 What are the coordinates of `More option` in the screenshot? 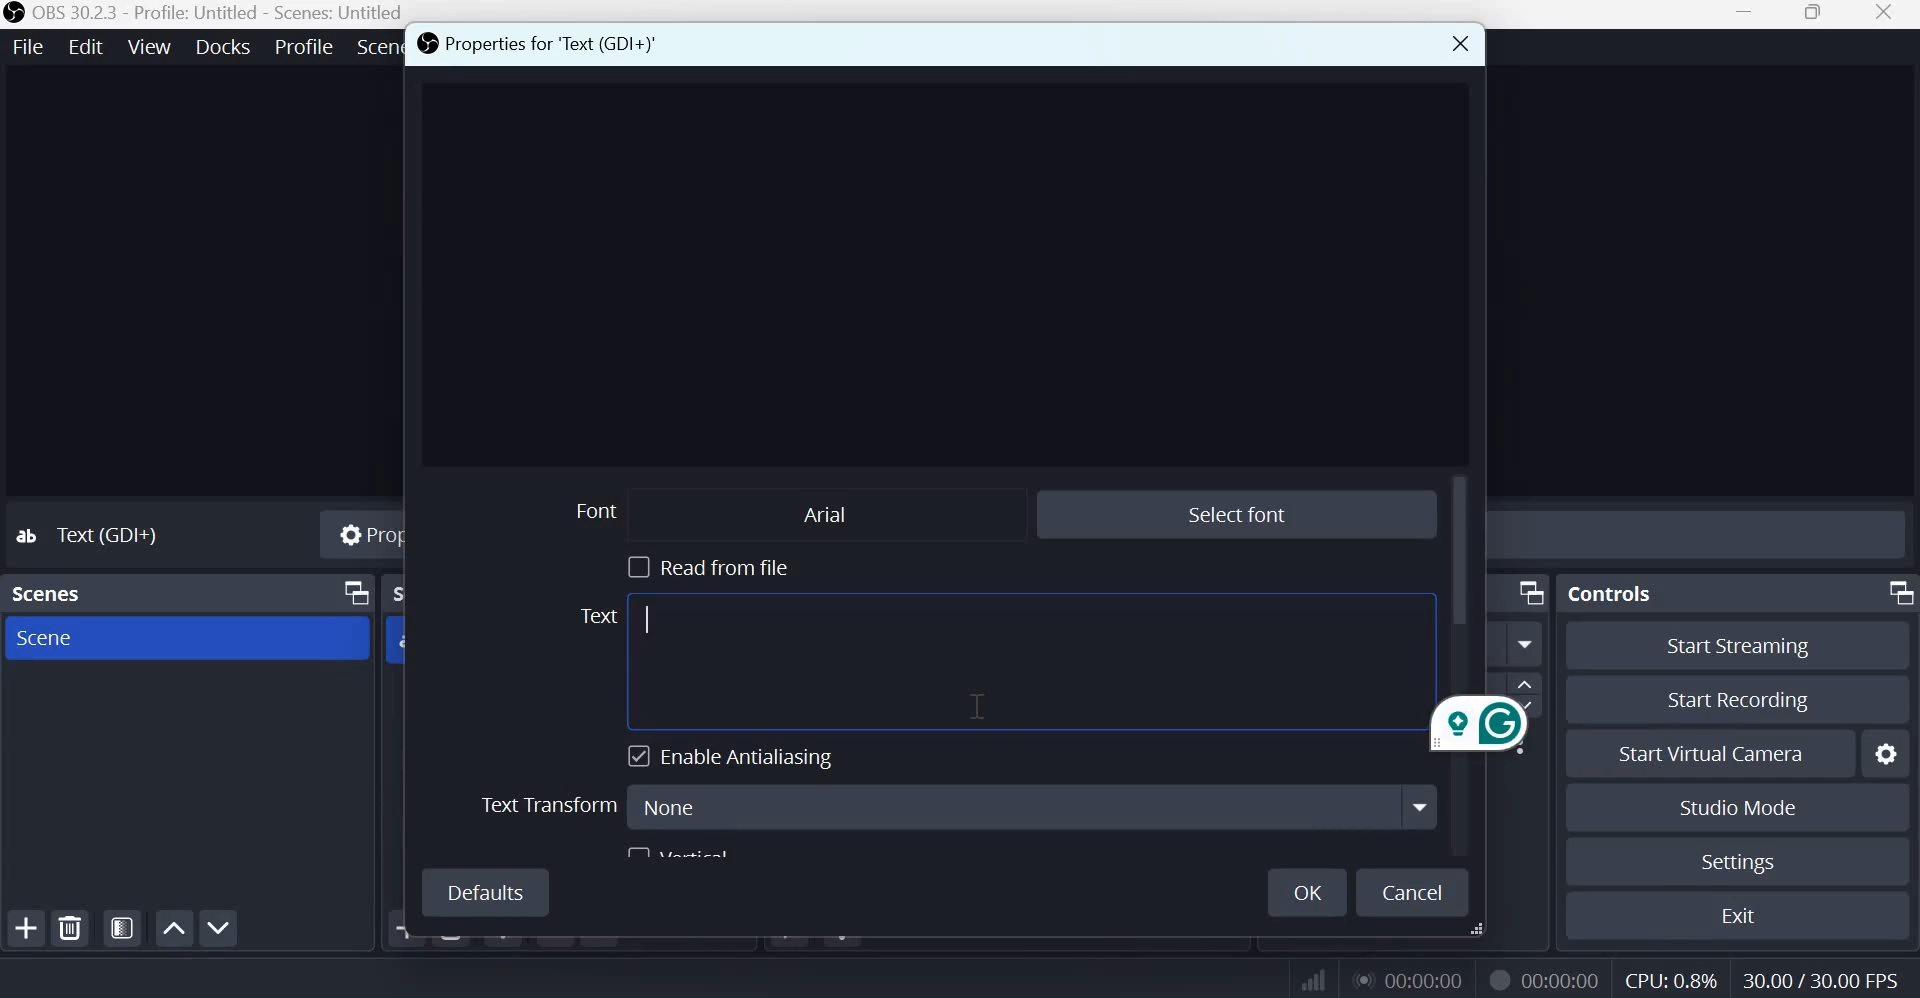 It's located at (1526, 644).